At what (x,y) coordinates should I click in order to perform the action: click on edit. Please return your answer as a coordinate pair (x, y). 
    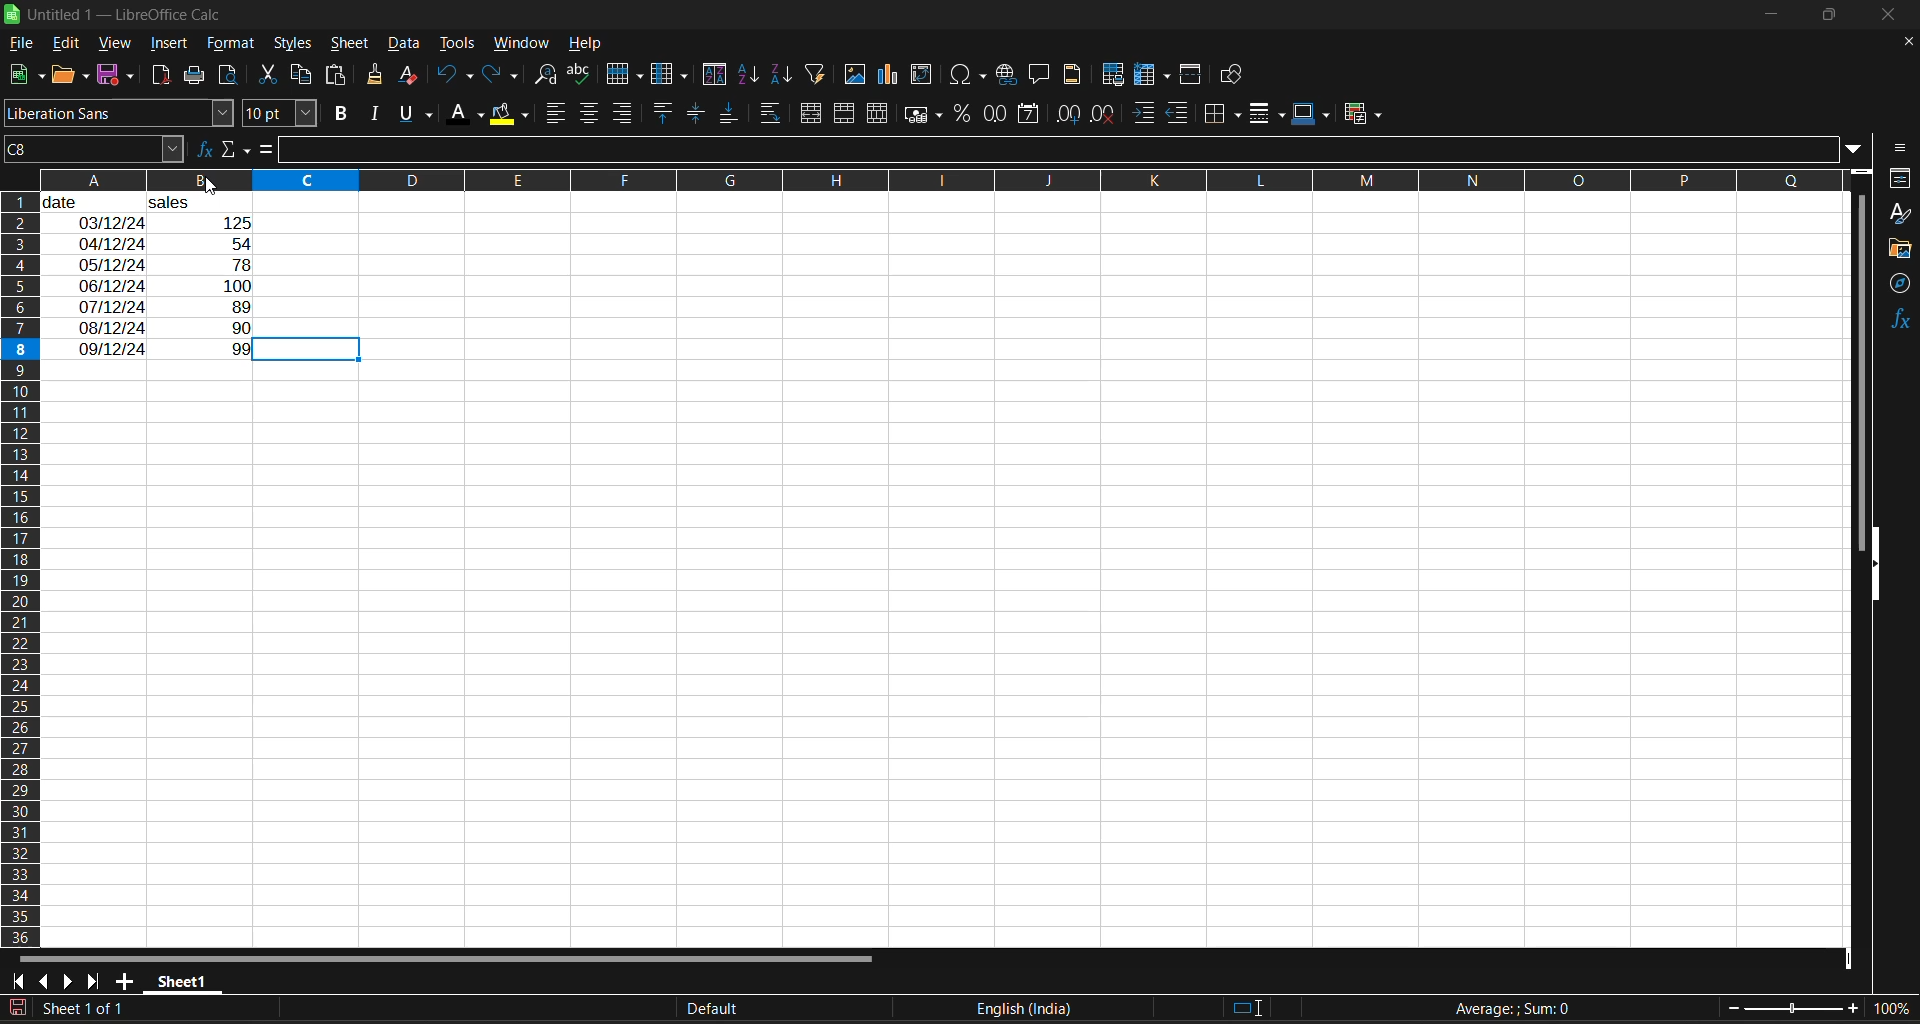
    Looking at the image, I should click on (70, 41).